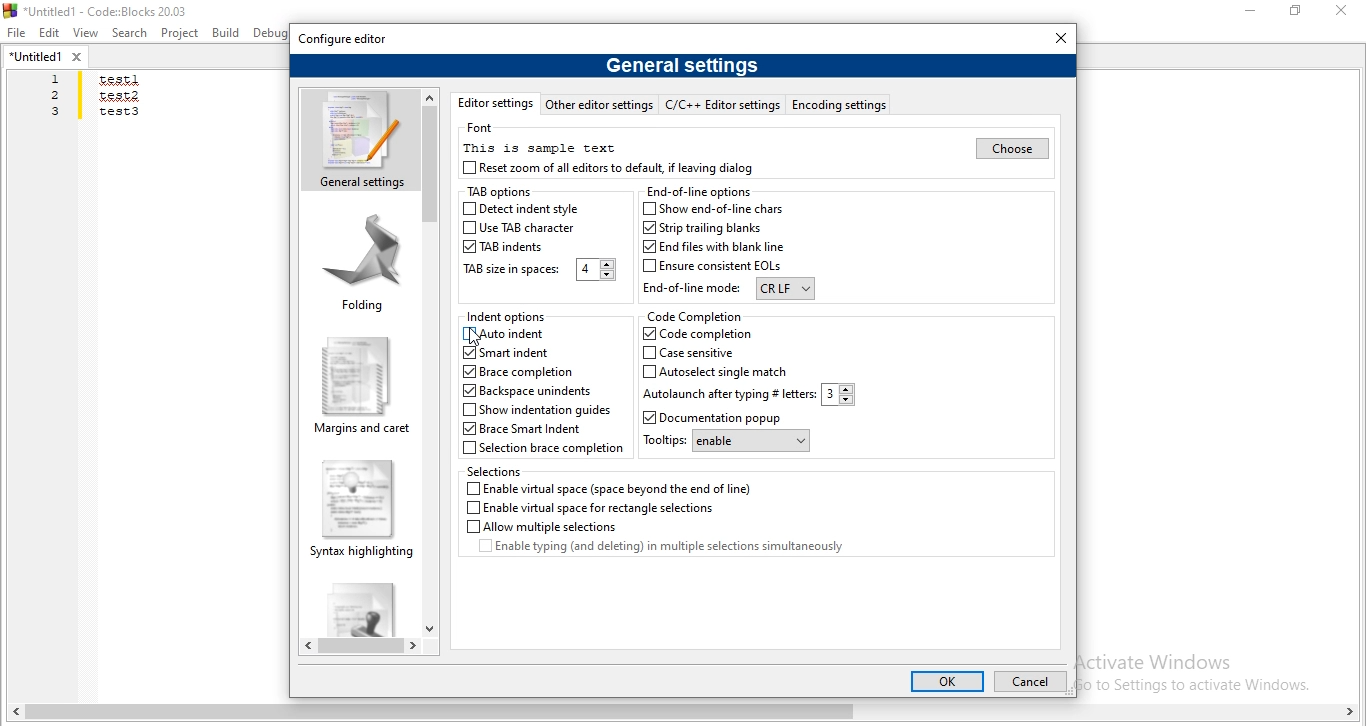 The height and width of the screenshot is (726, 1366). Describe the element at coordinates (726, 418) in the screenshot. I see `Documentation popup` at that location.